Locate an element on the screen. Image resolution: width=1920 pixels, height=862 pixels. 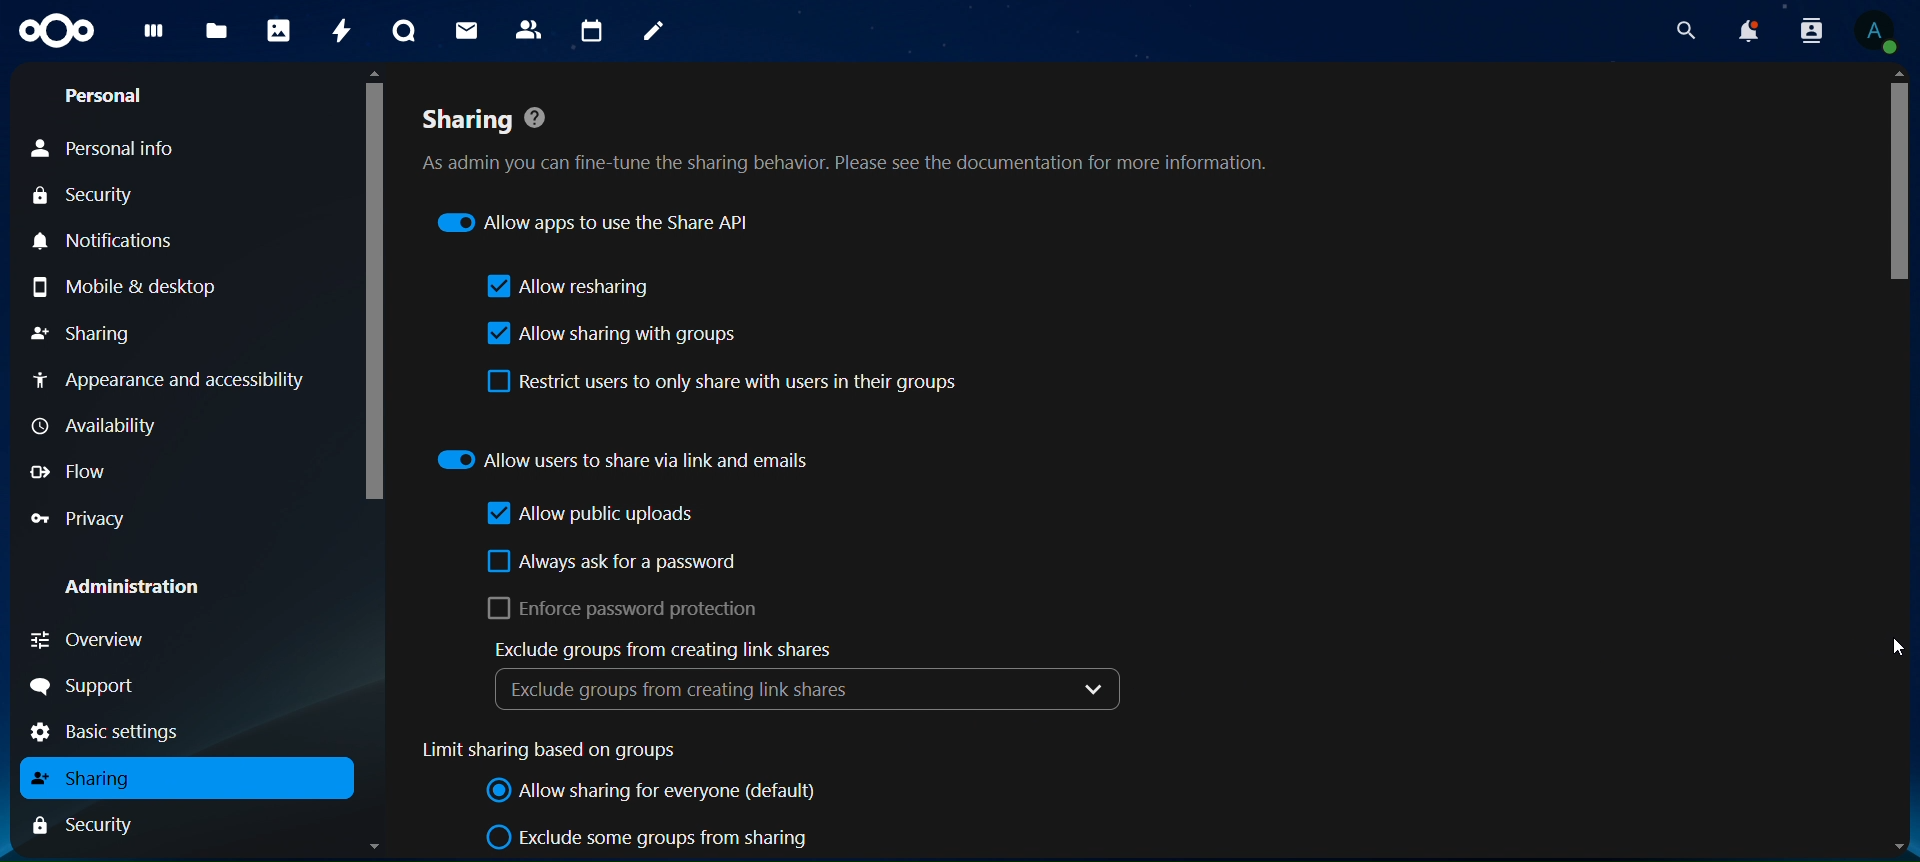
Cursor is located at coordinates (1898, 646).